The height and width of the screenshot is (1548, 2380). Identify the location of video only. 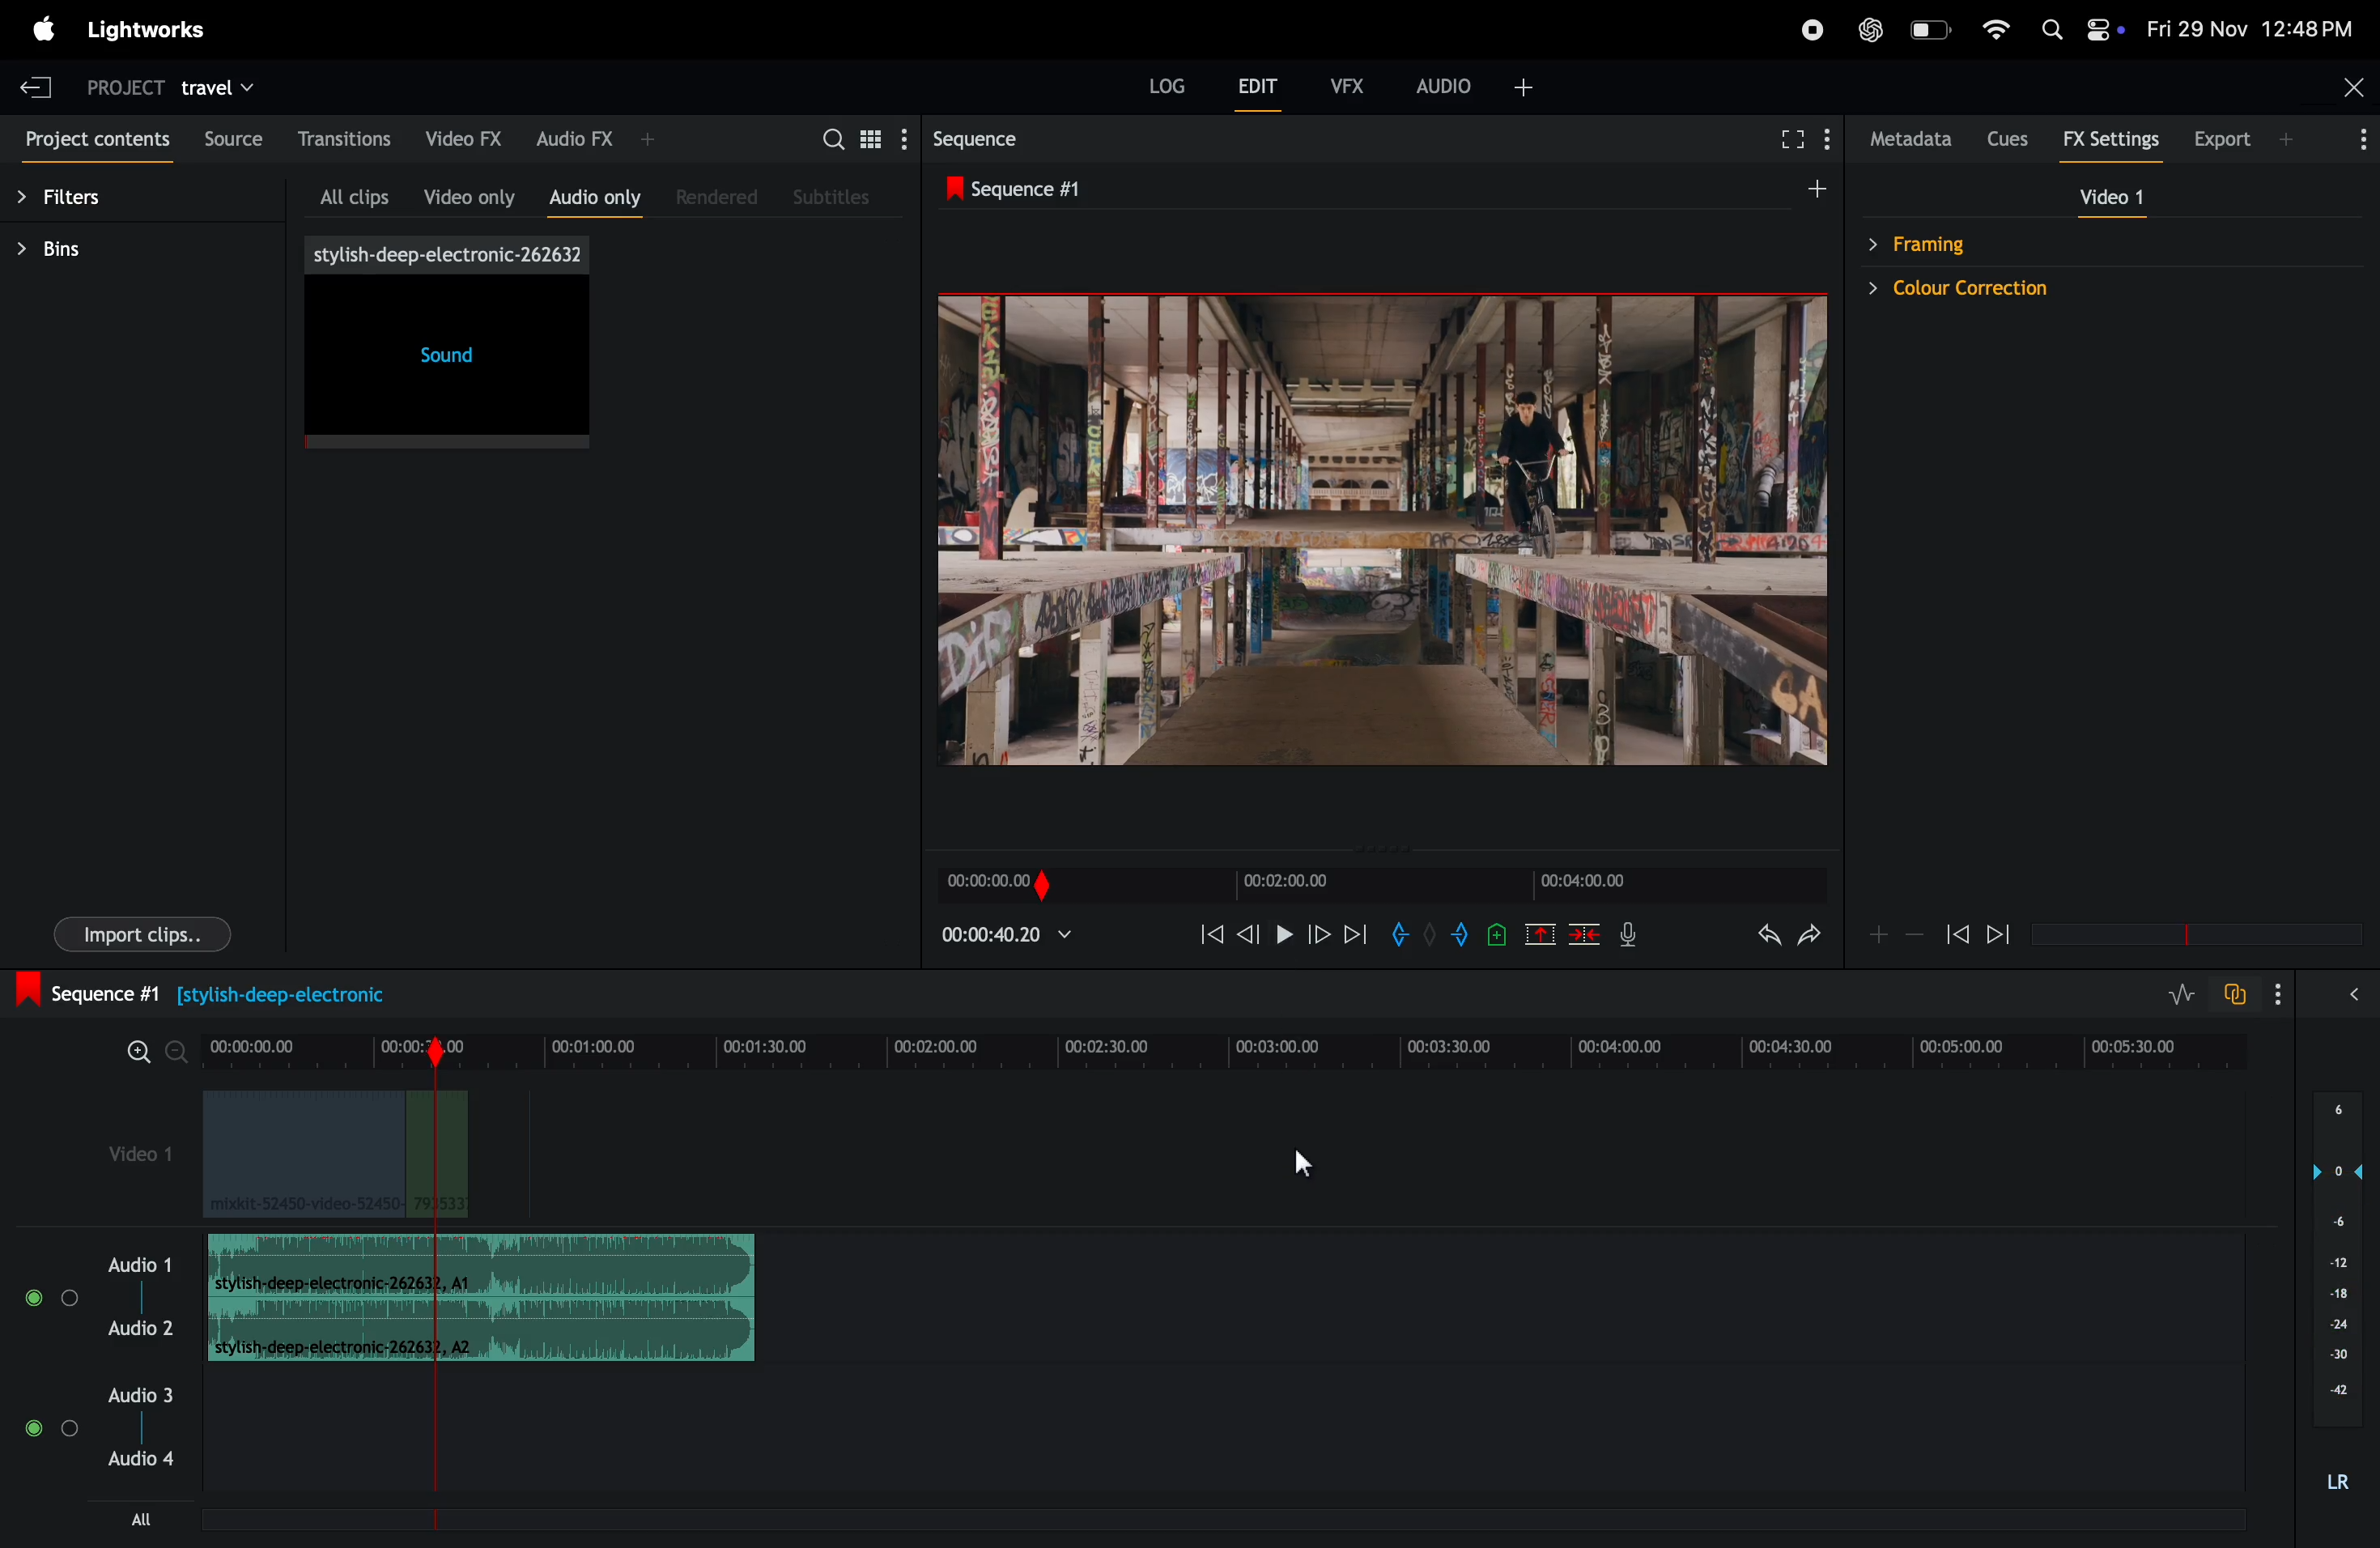
(469, 192).